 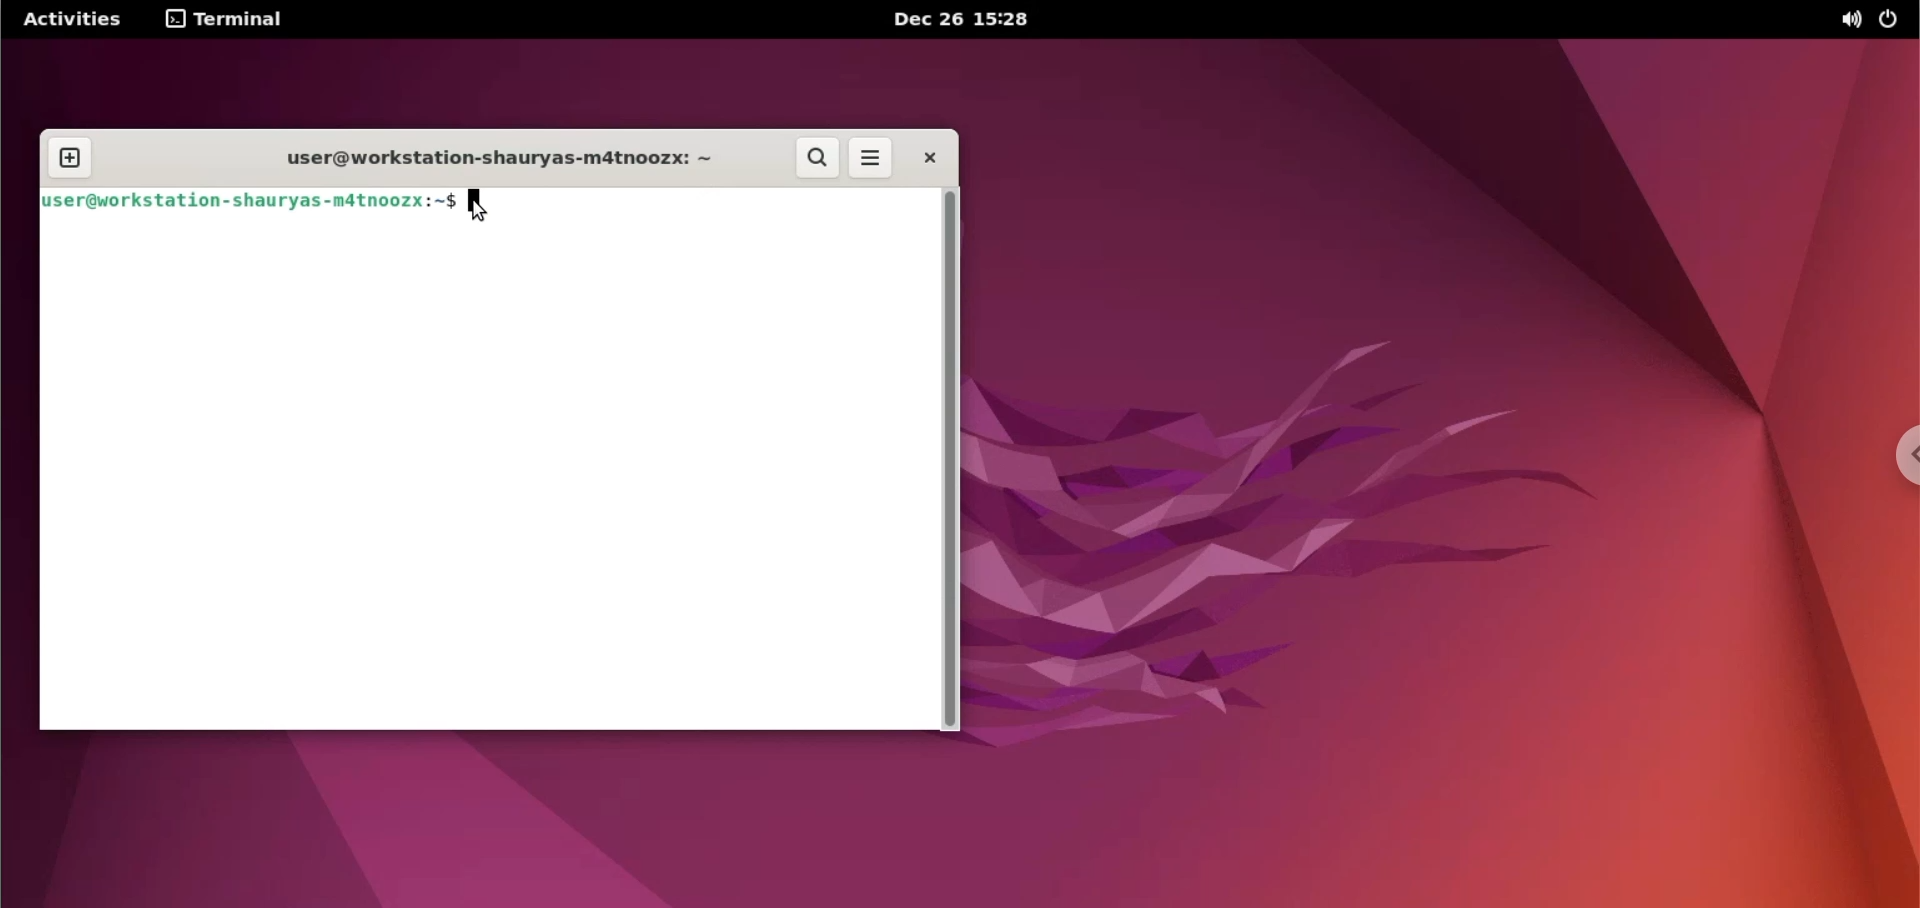 What do you see at coordinates (230, 21) in the screenshot?
I see `terminal` at bounding box center [230, 21].